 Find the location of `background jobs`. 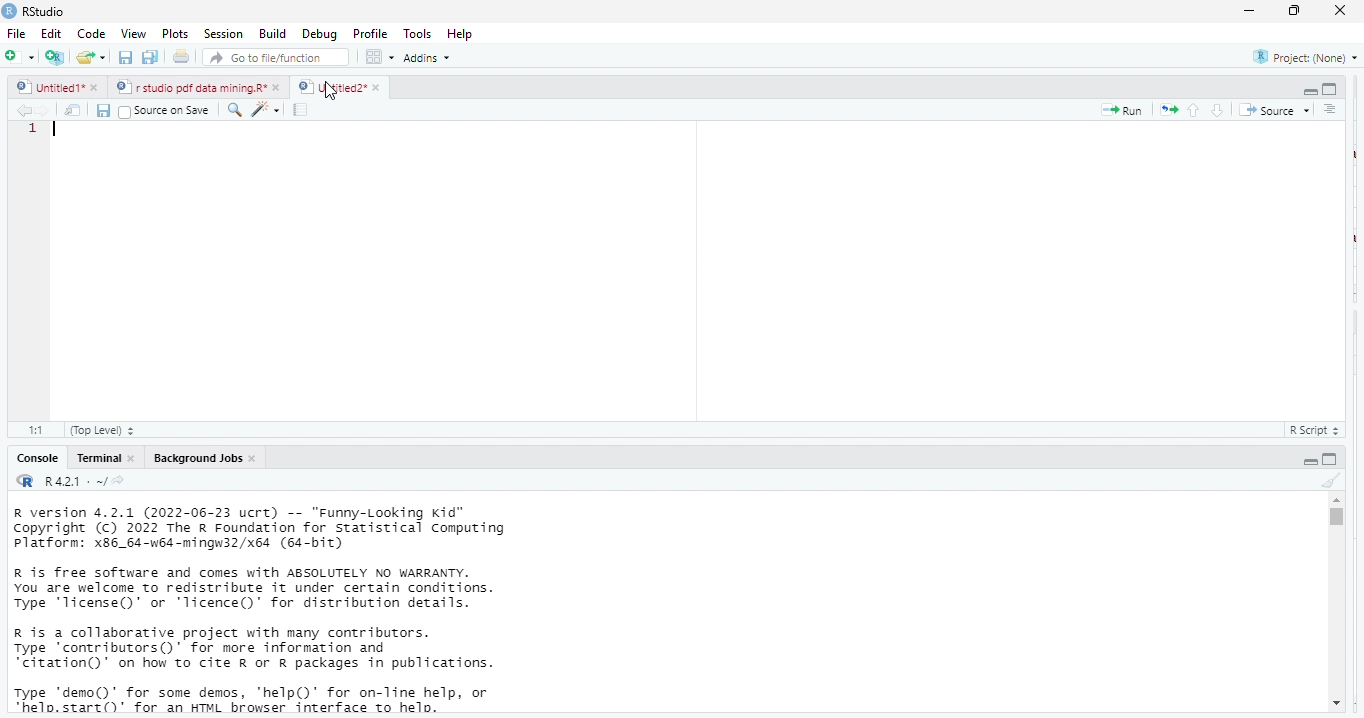

background jobs is located at coordinates (193, 458).